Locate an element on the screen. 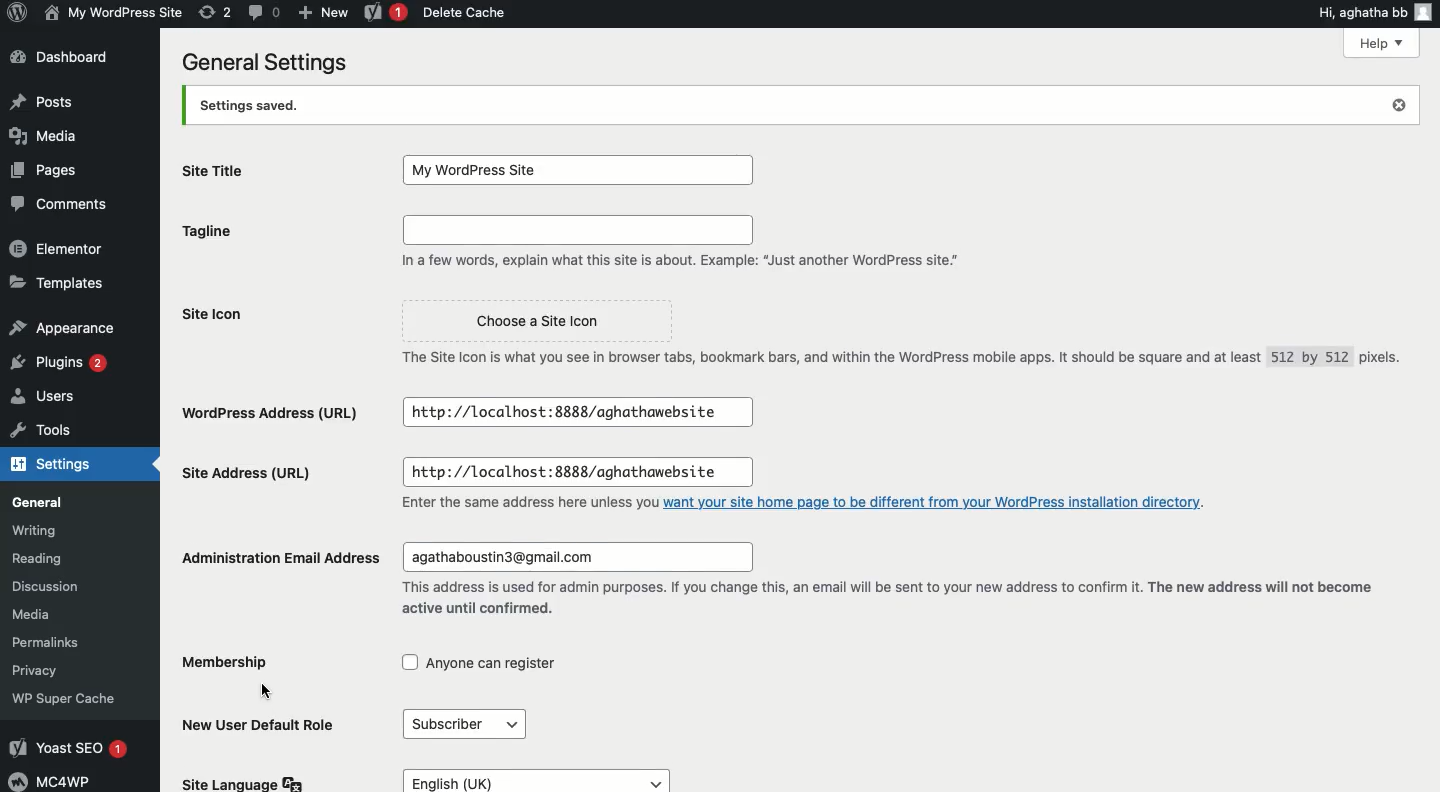 The image size is (1440, 792). Comment is located at coordinates (266, 12).